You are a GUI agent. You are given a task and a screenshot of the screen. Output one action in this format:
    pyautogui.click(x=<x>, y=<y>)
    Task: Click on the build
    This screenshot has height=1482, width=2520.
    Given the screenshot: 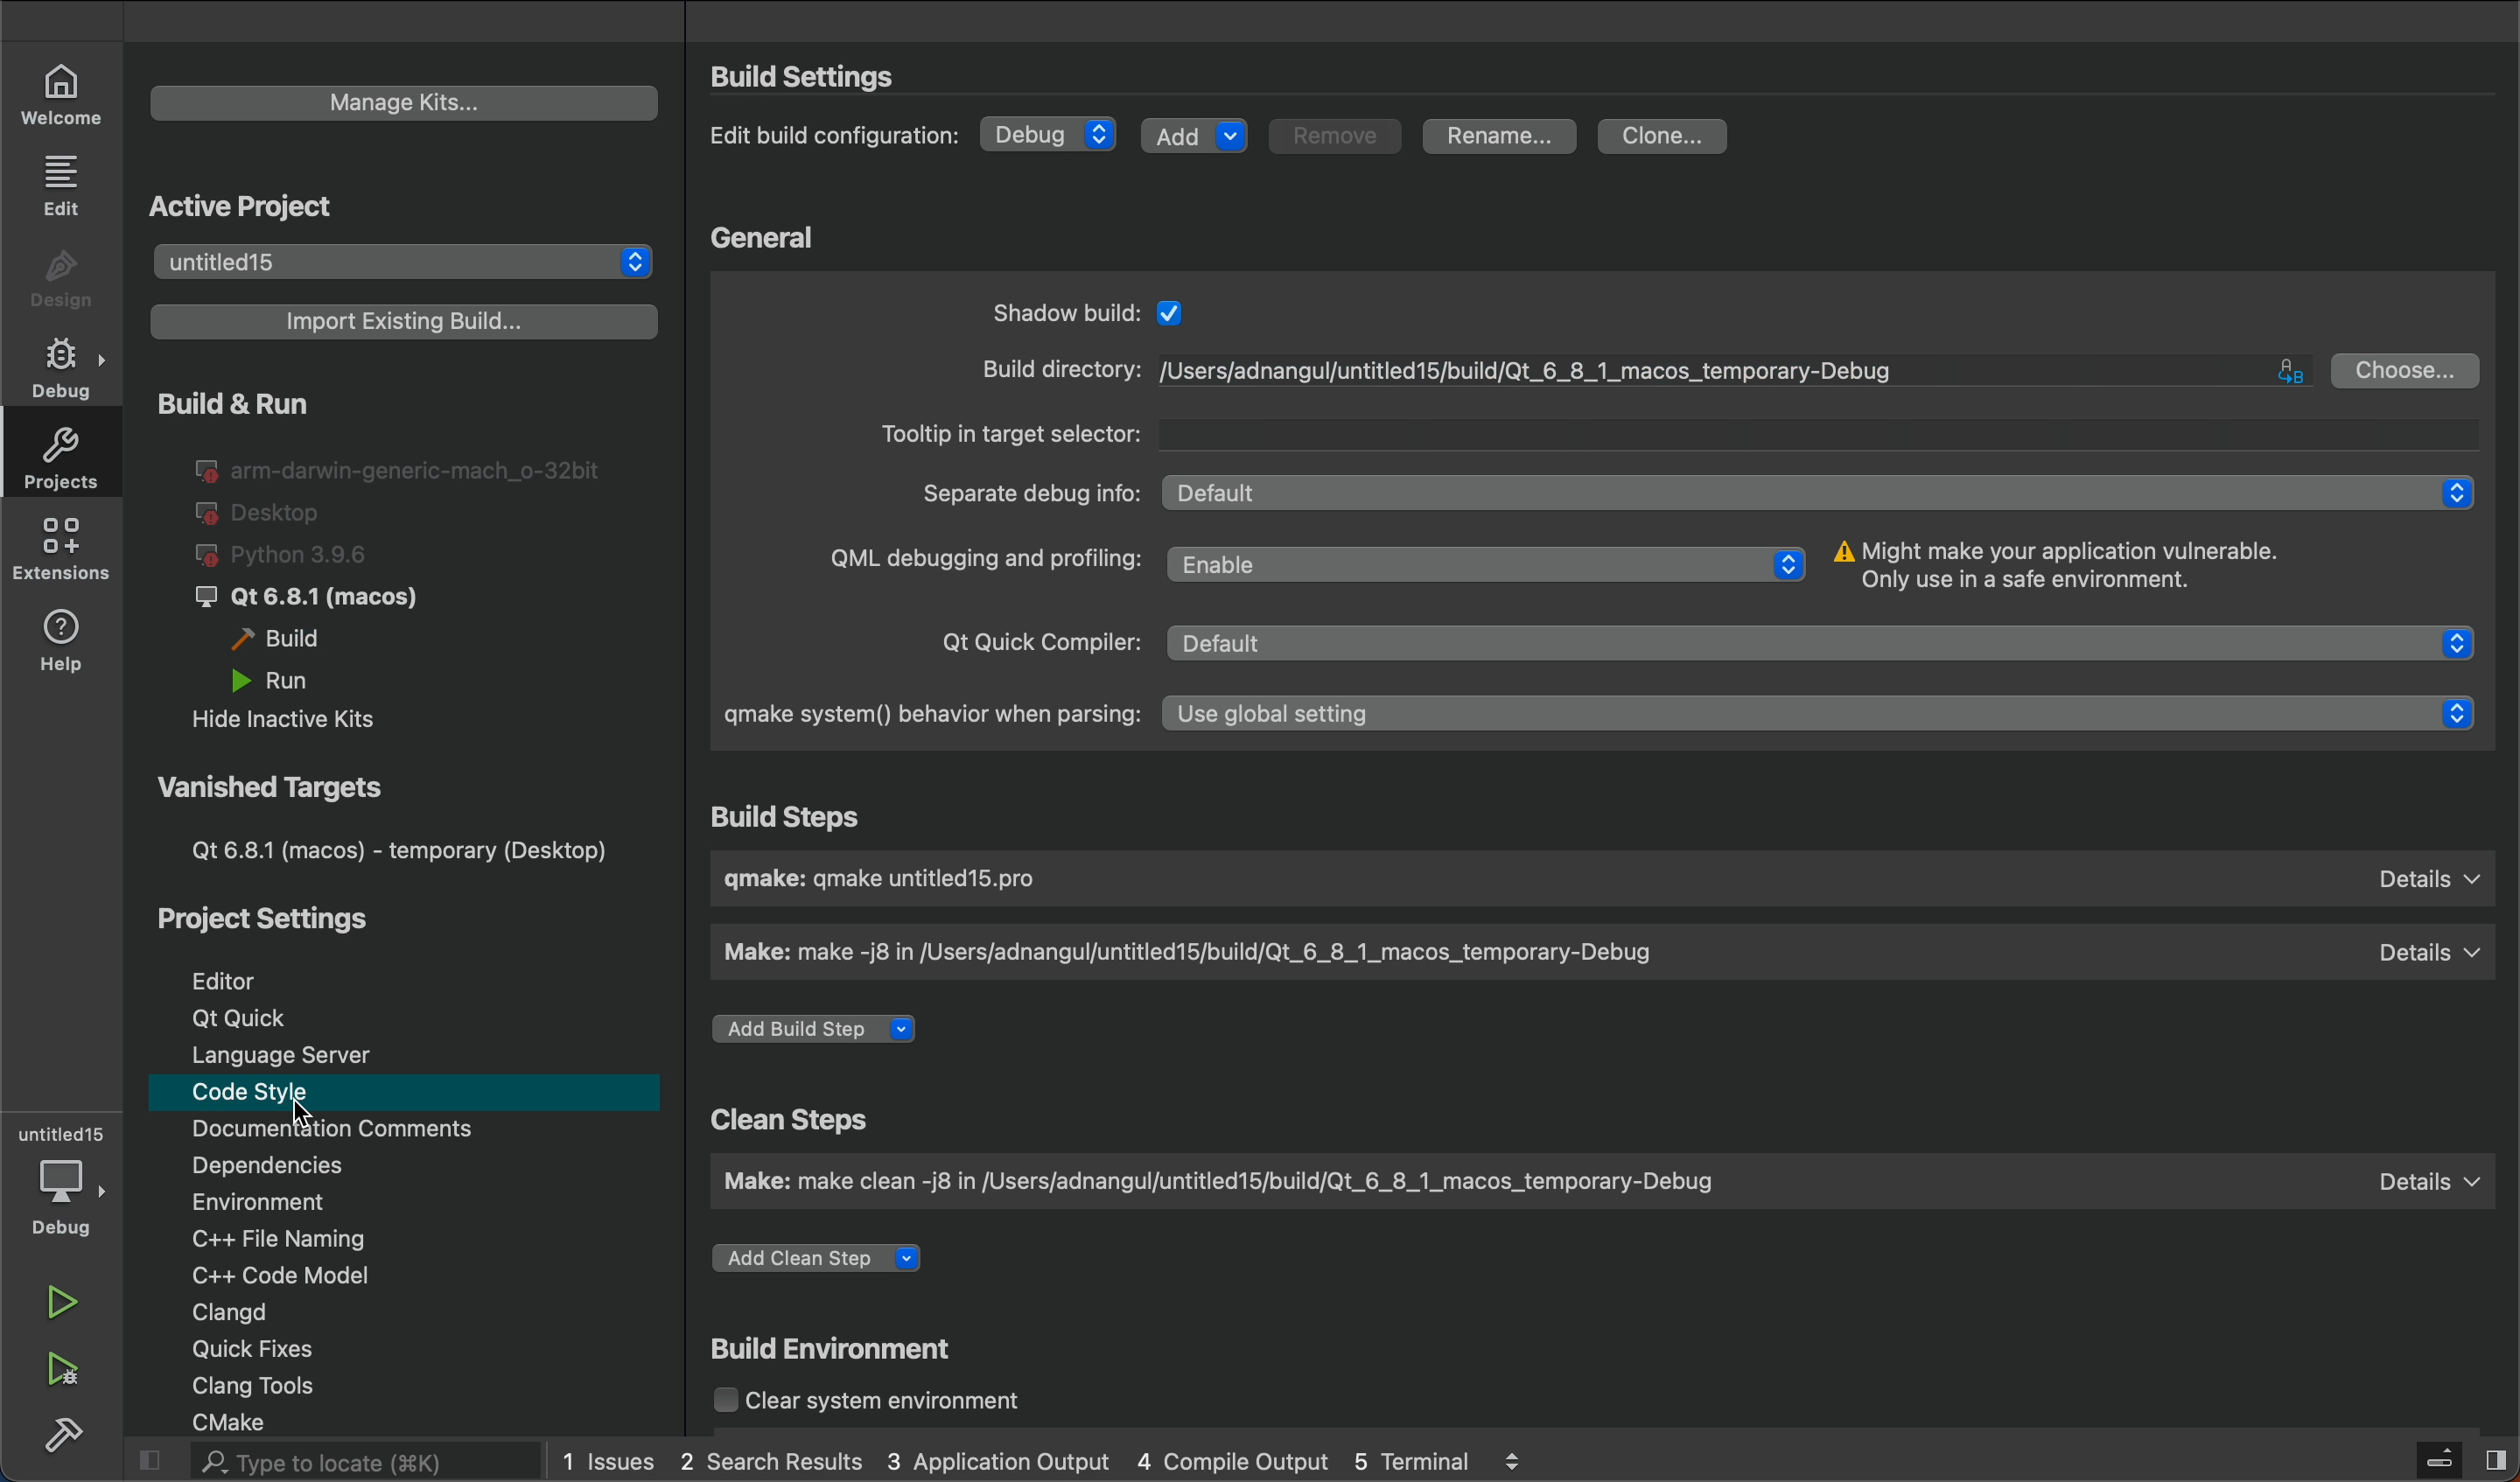 What is the action you would take?
    pyautogui.click(x=851, y=1345)
    